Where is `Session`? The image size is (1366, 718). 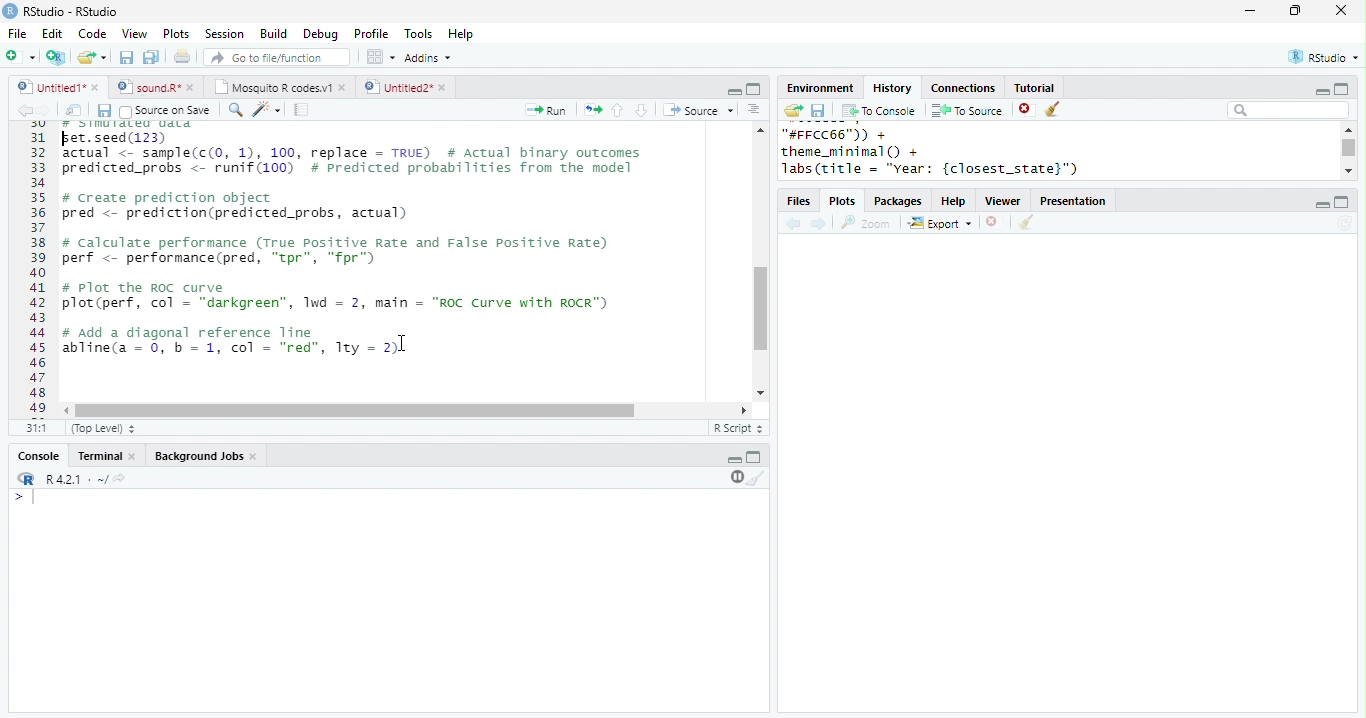
Session is located at coordinates (224, 34).